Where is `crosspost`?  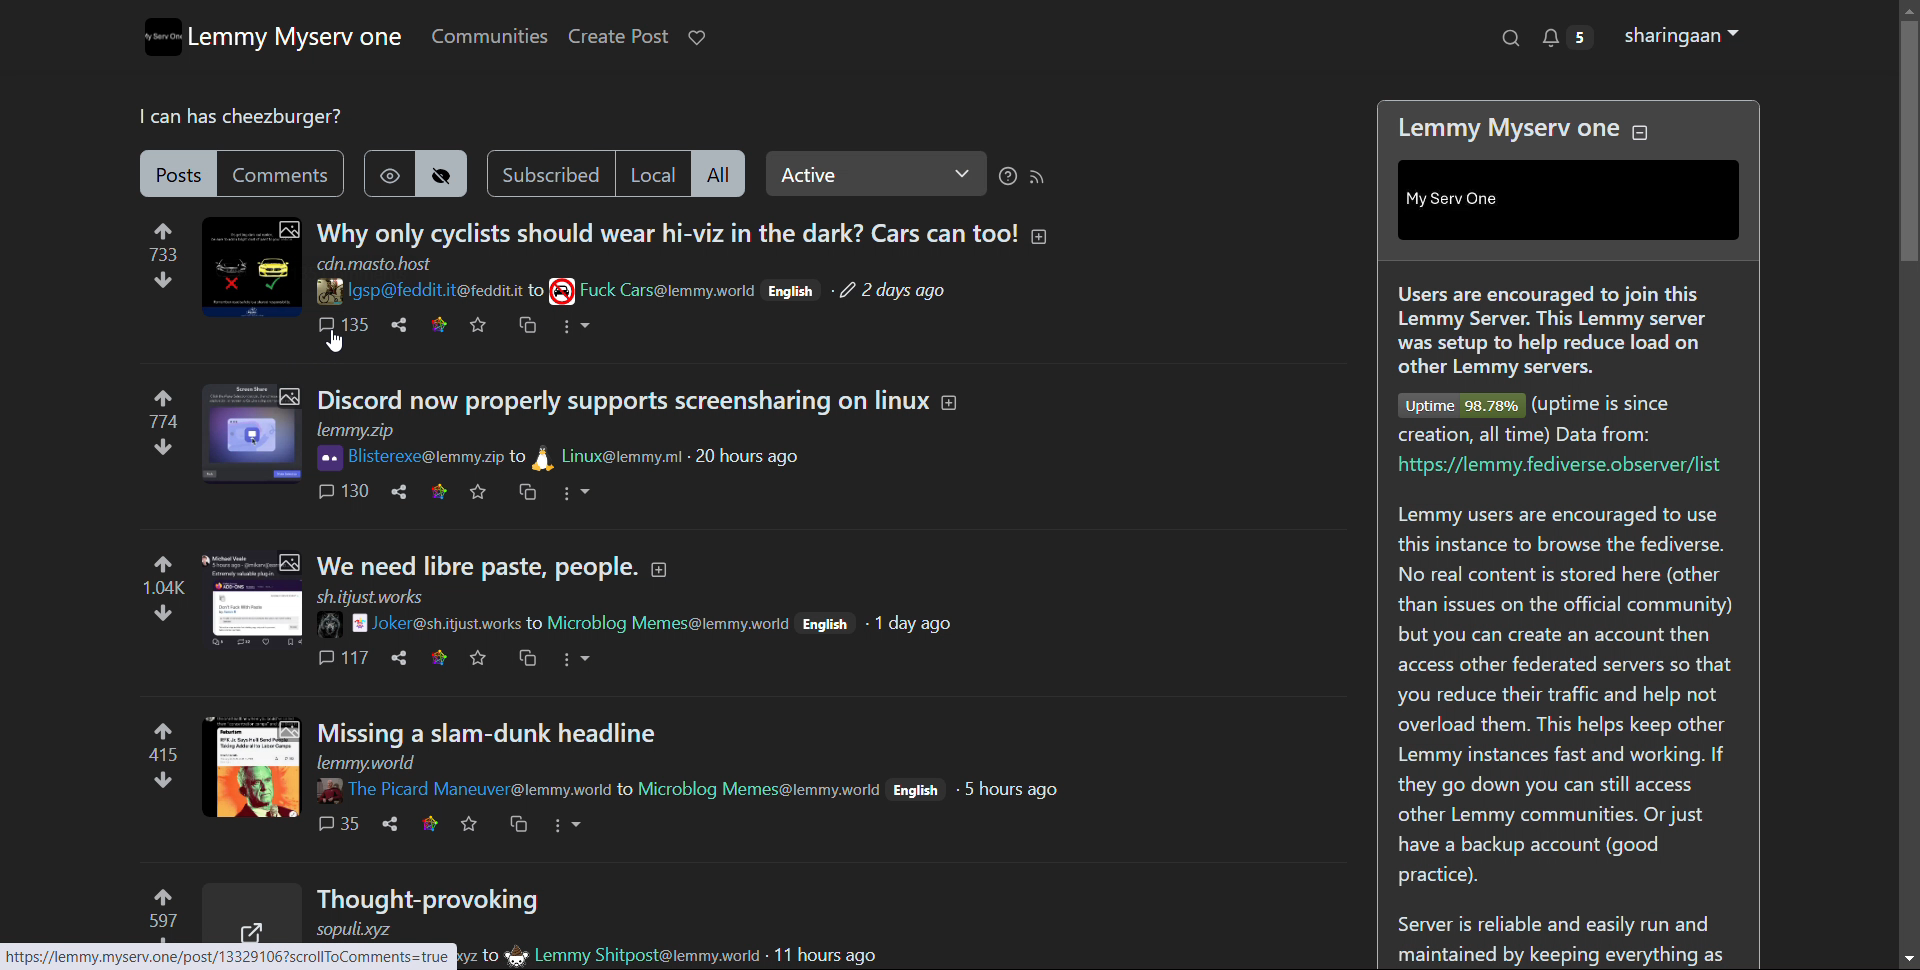
crosspost is located at coordinates (527, 324).